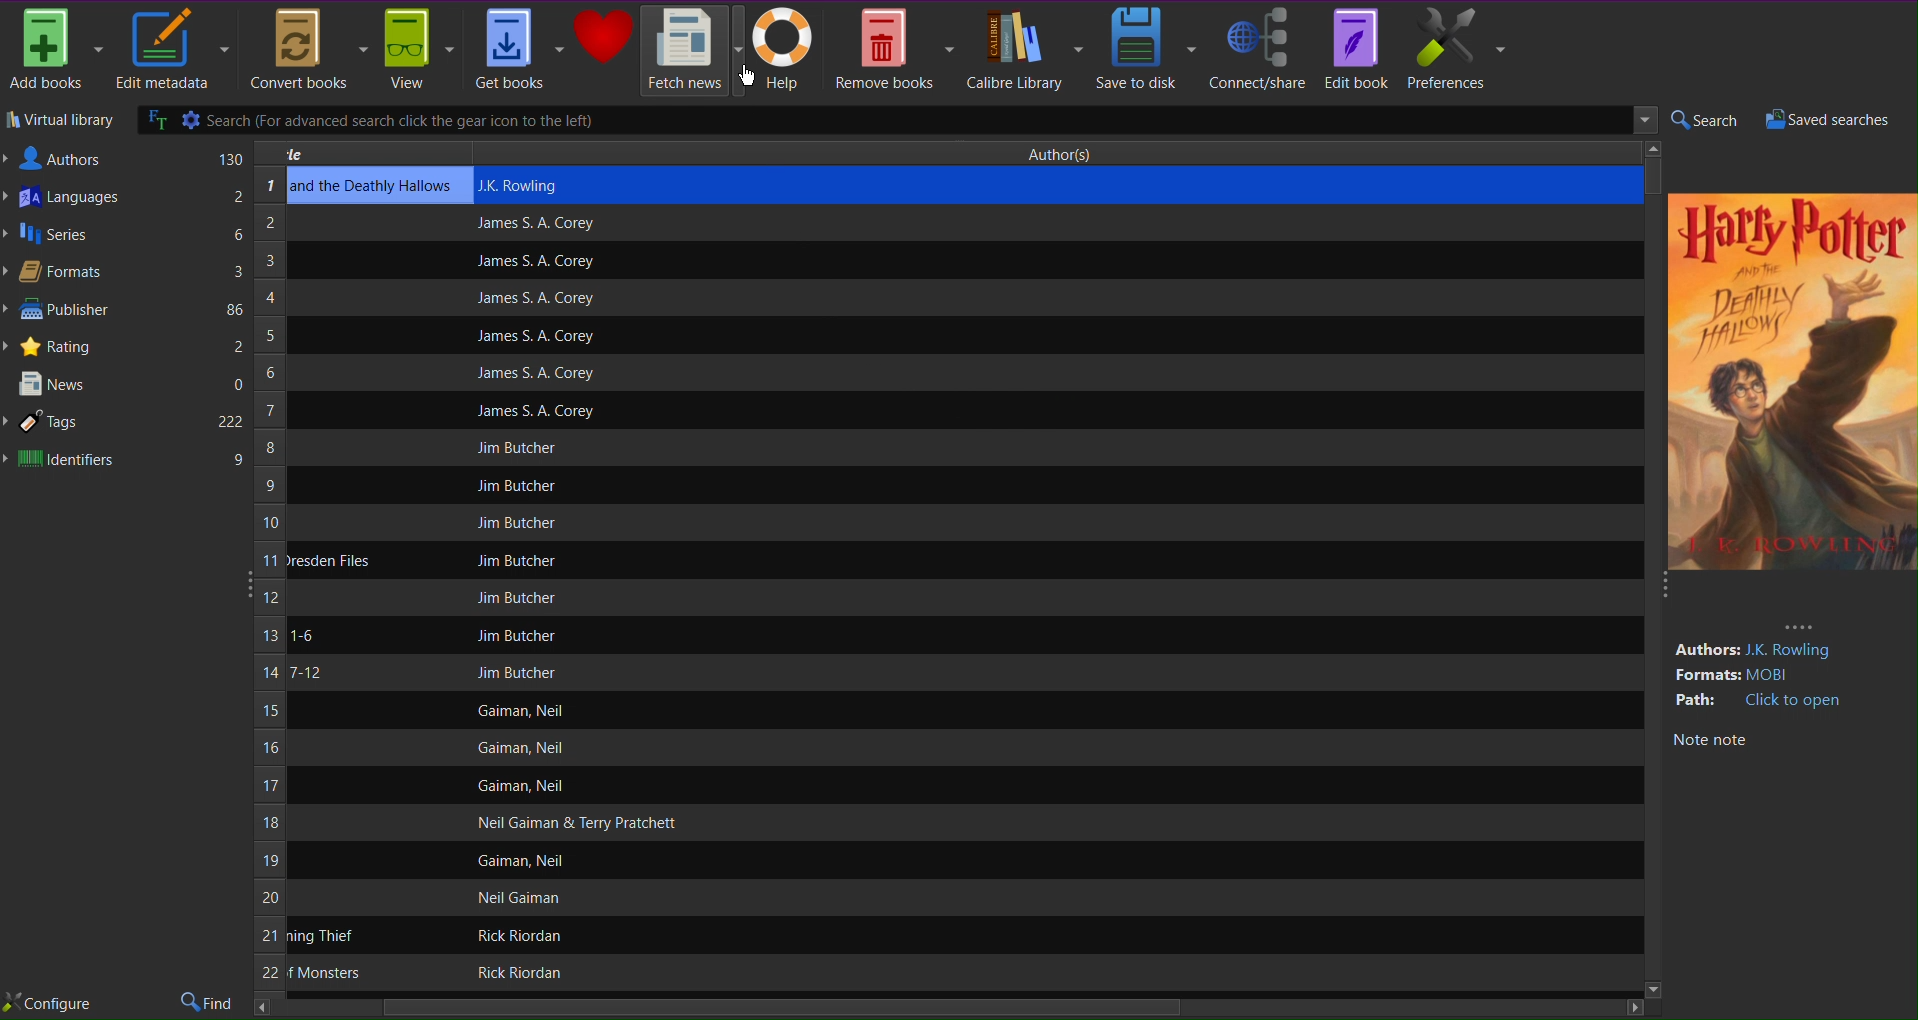  Describe the element at coordinates (573, 823) in the screenshot. I see `Neil Gaiman & Terry Pratchet` at that location.